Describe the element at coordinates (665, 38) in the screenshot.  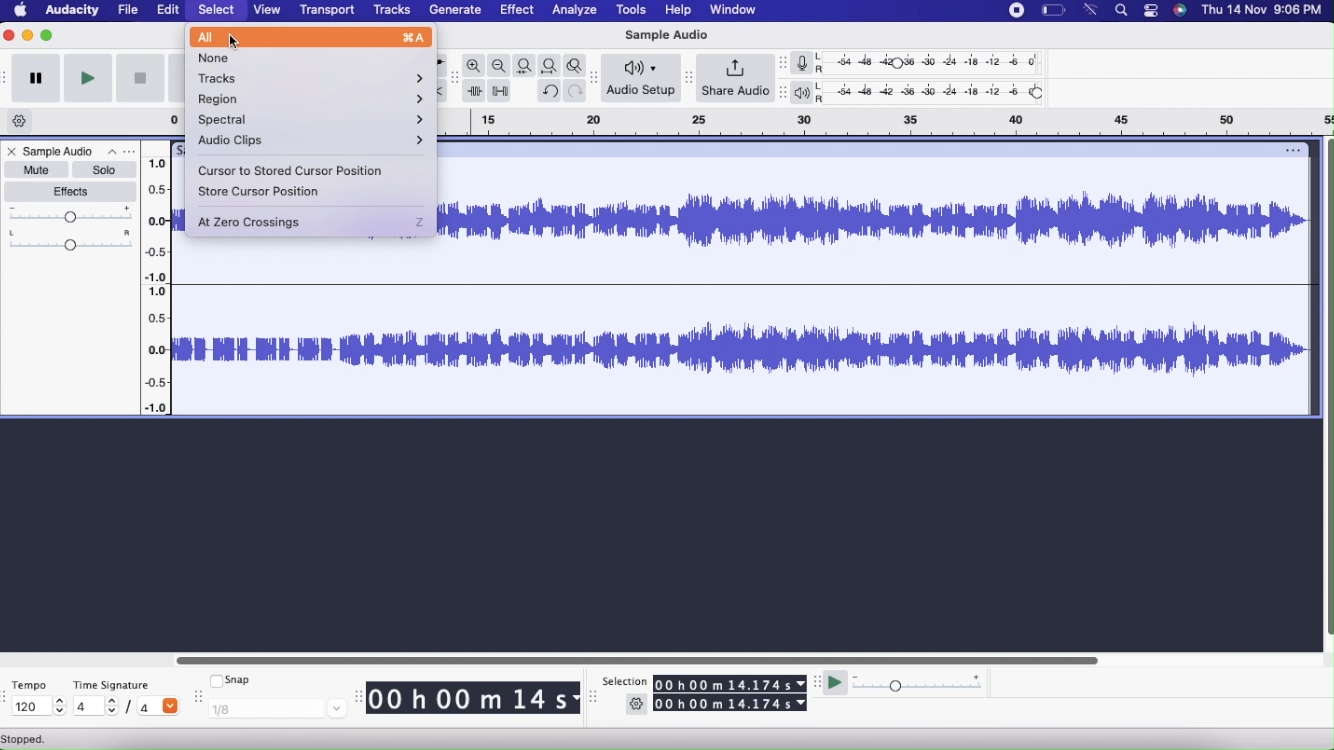
I see `Sample Audio` at that location.